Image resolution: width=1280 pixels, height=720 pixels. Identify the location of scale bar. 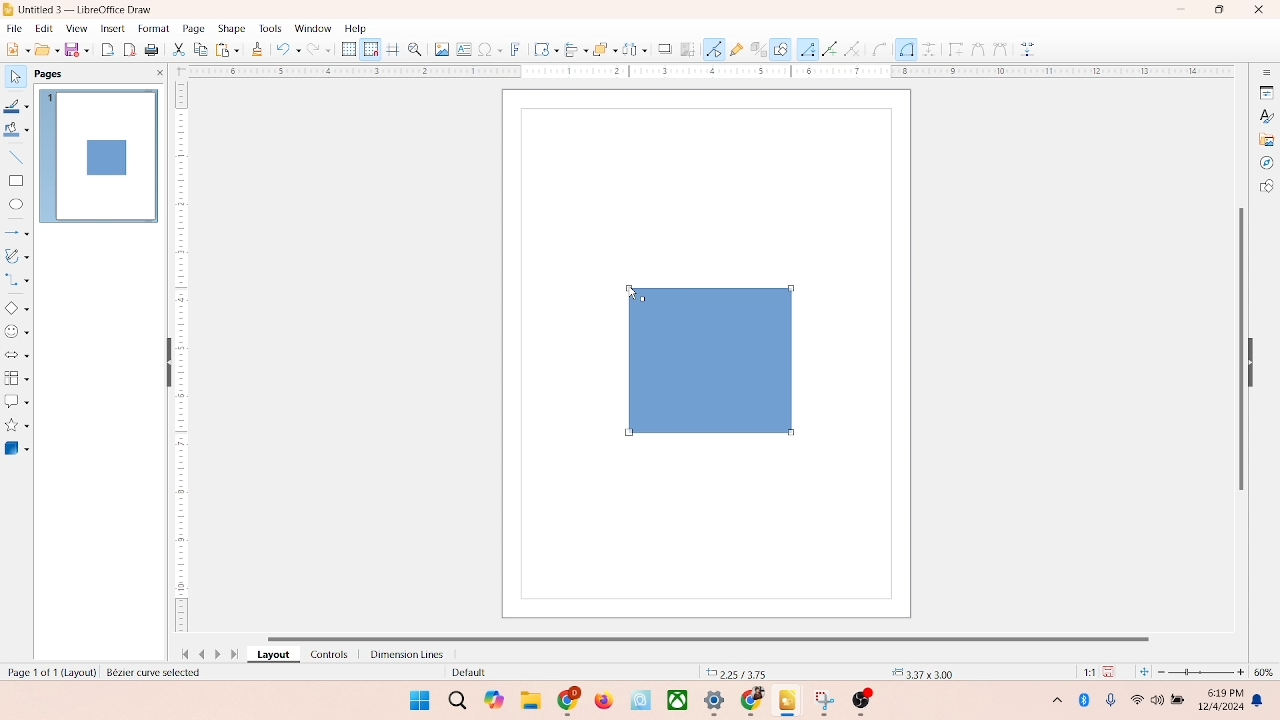
(704, 72).